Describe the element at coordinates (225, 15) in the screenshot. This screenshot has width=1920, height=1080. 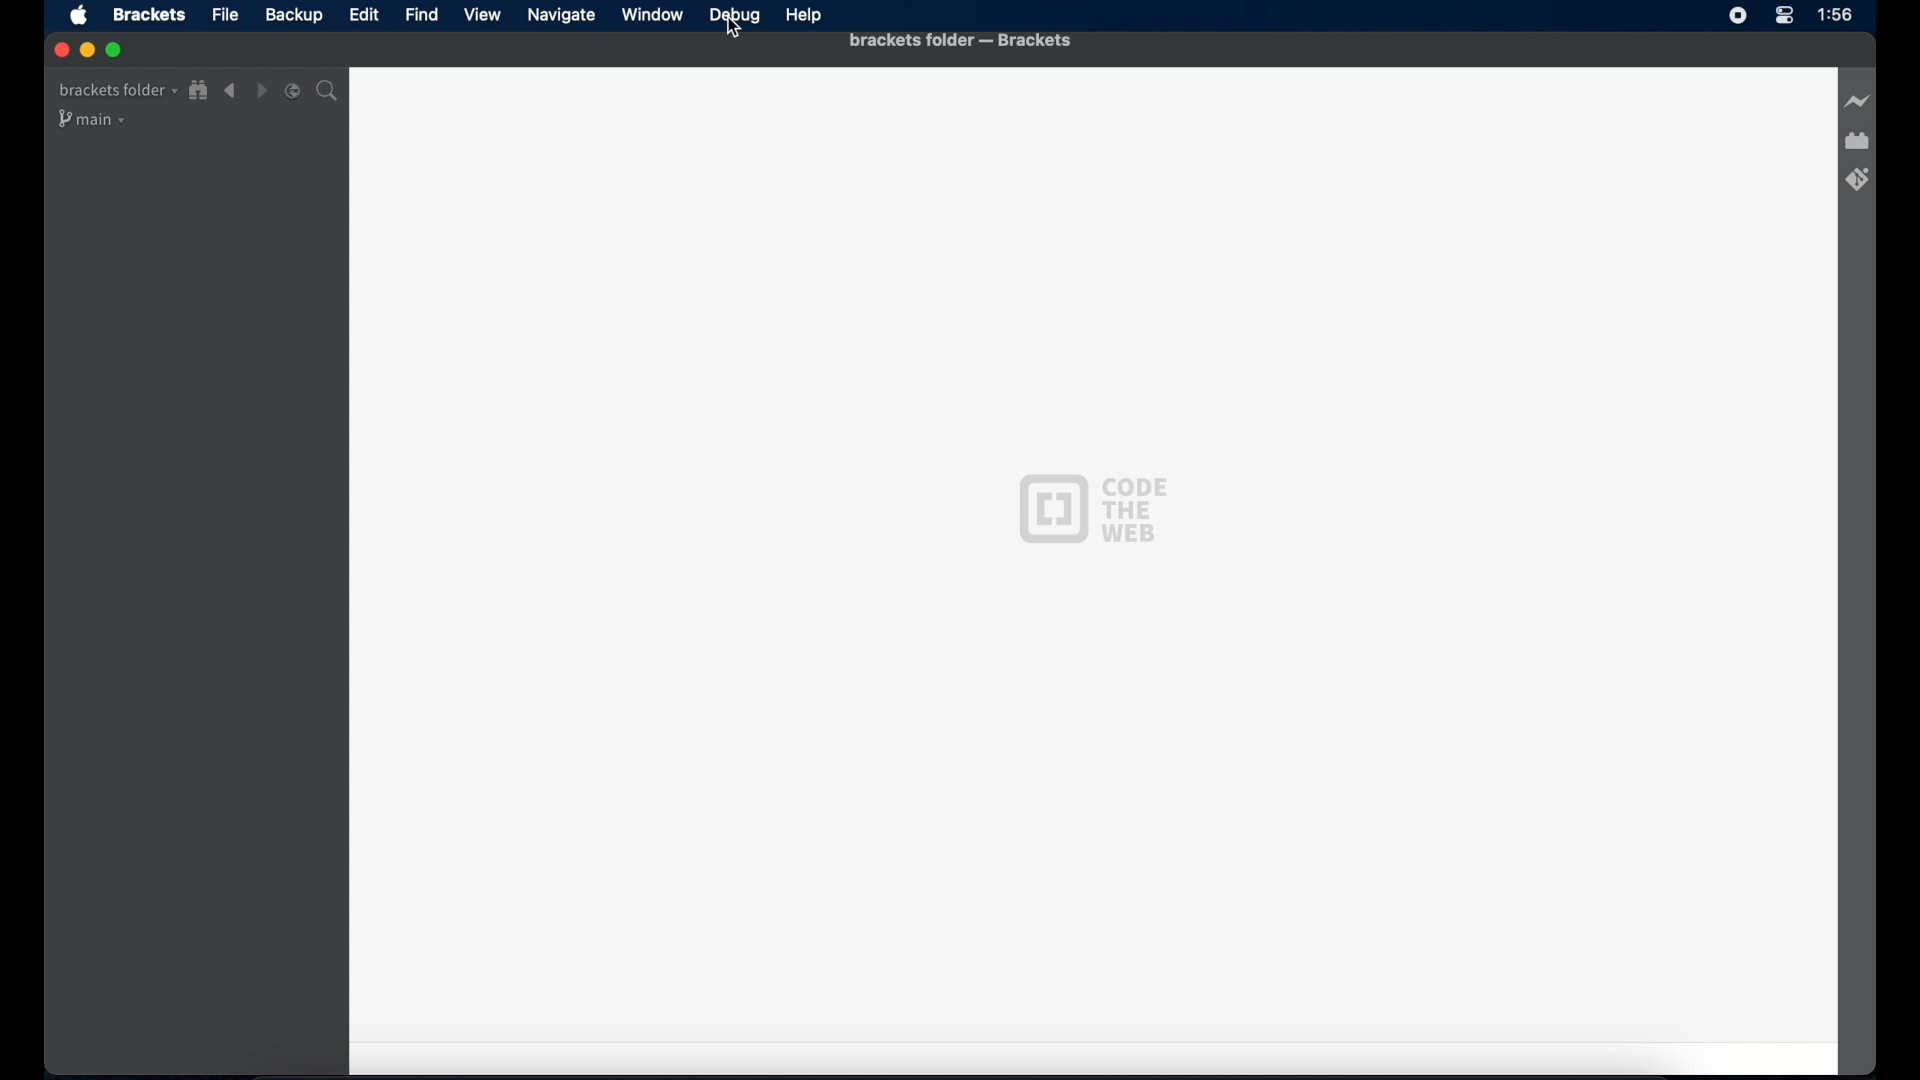
I see `file` at that location.